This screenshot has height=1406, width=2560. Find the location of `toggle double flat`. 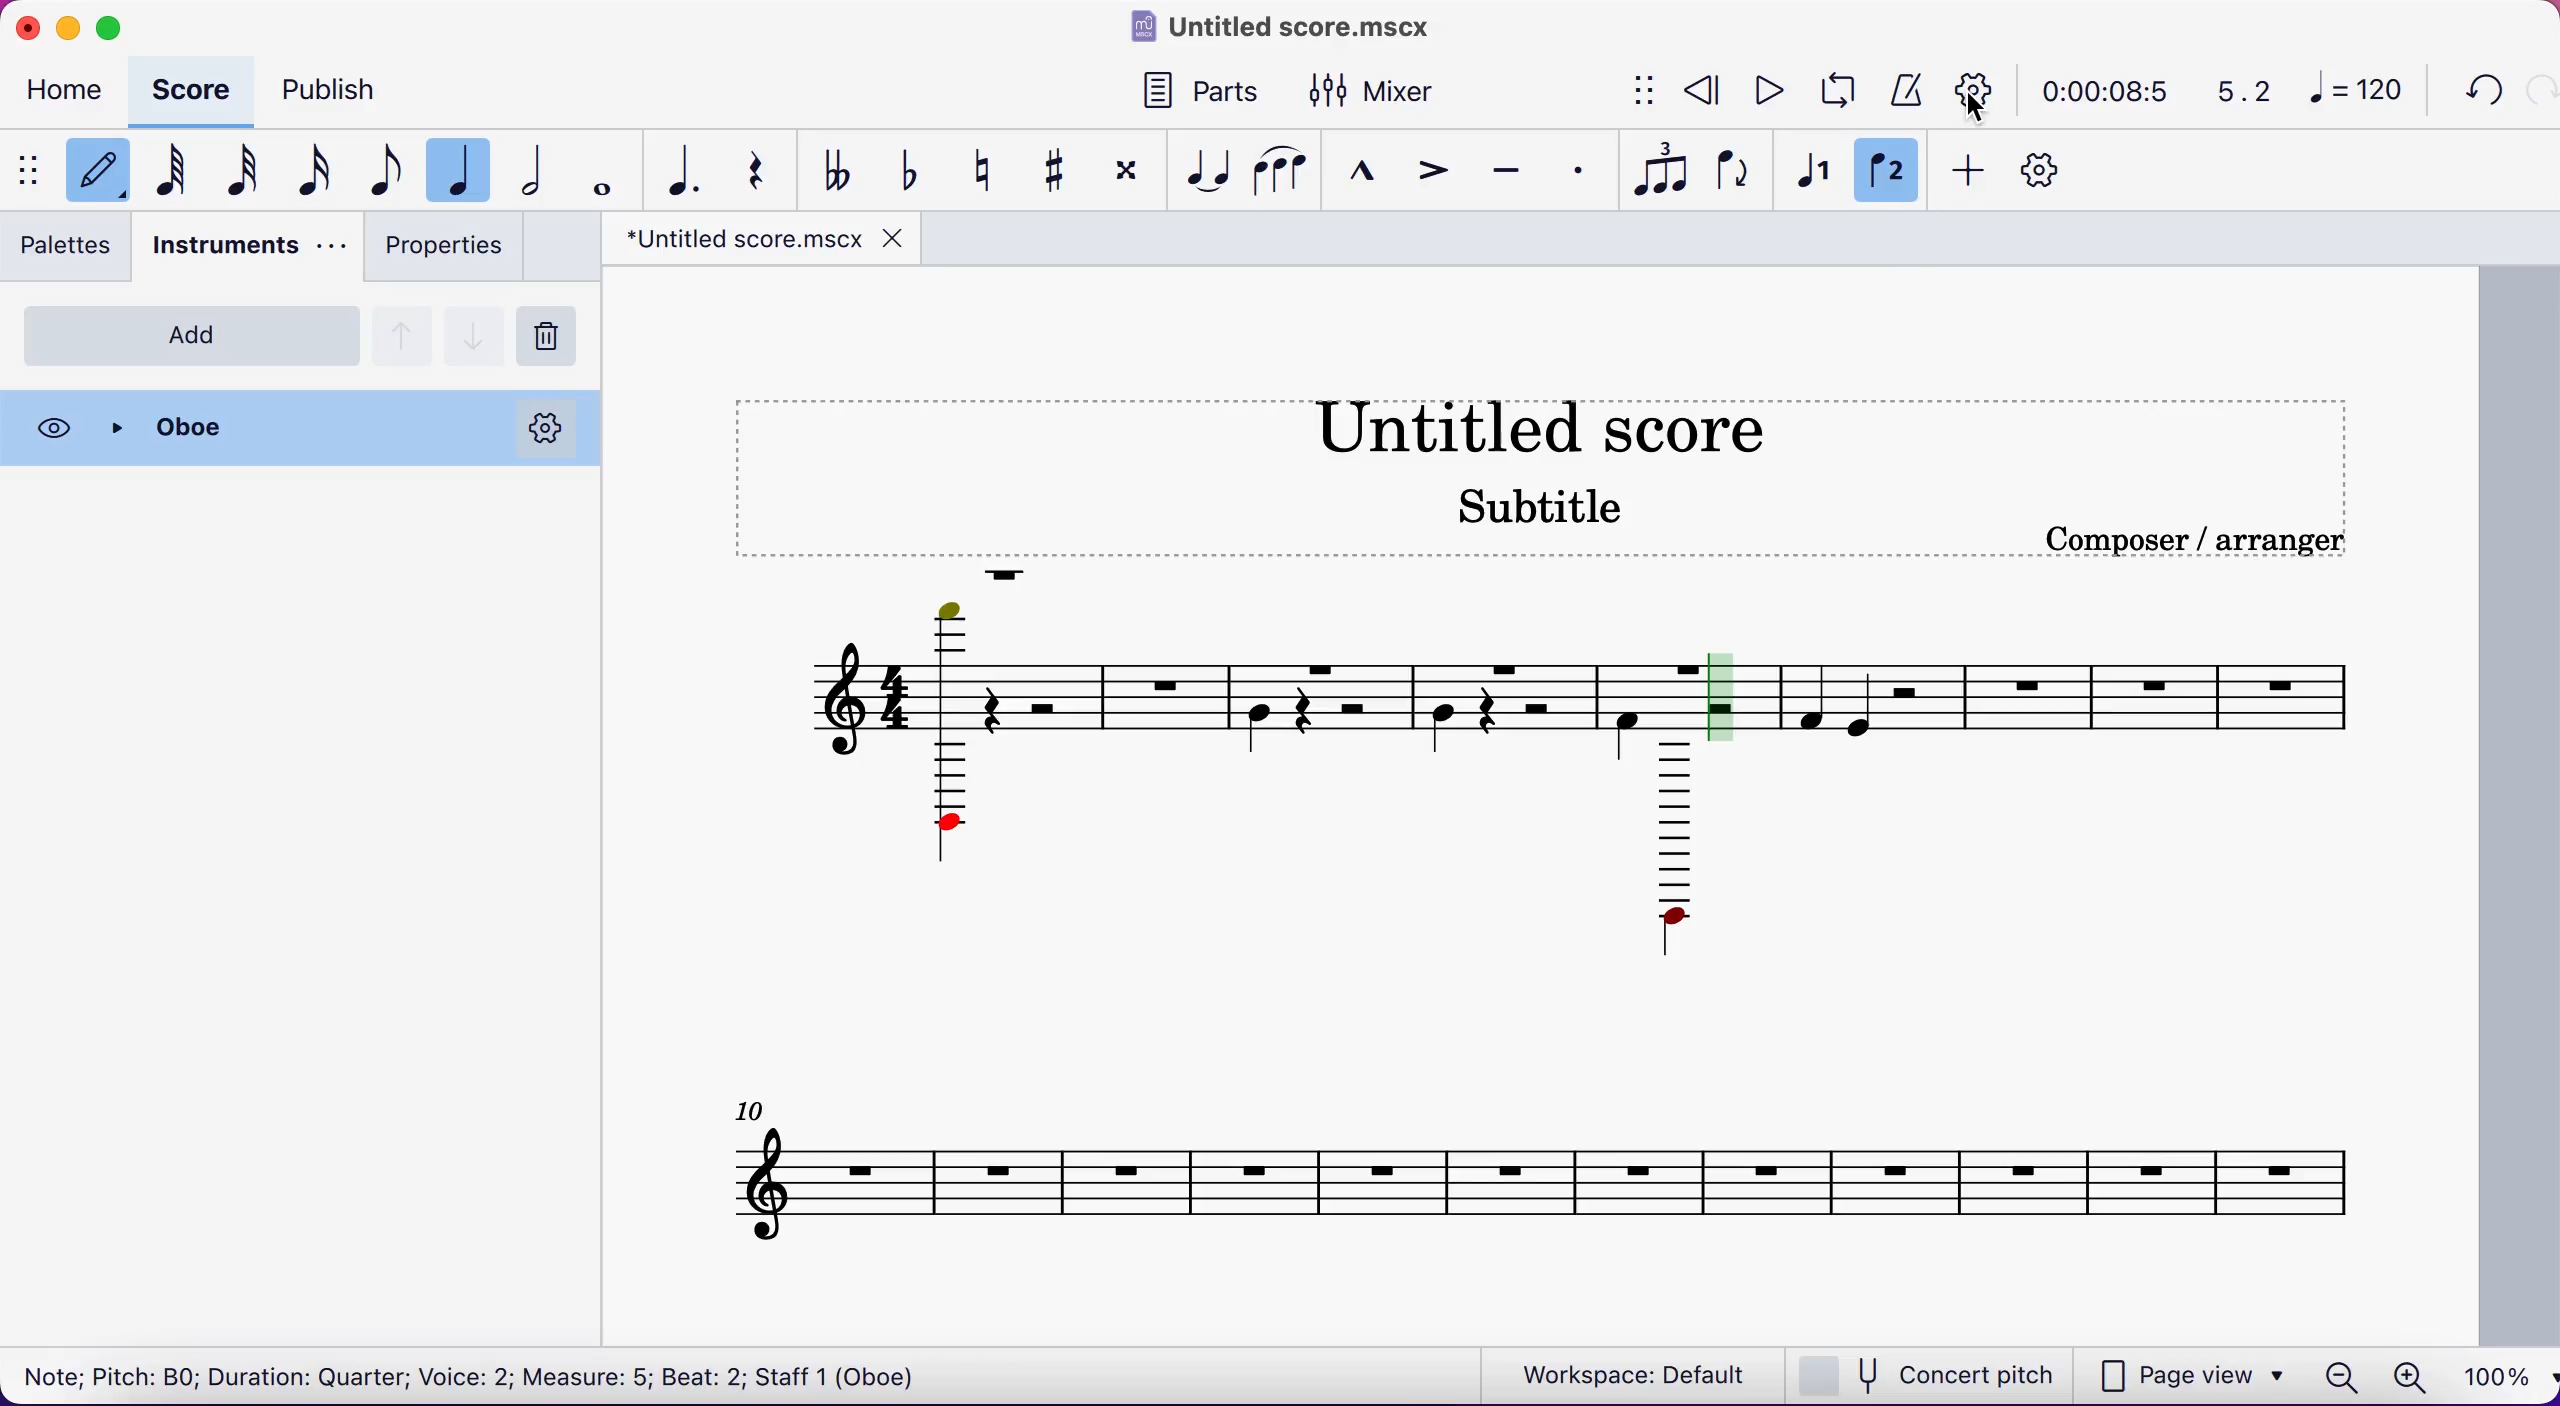

toggle double flat is located at coordinates (838, 170).